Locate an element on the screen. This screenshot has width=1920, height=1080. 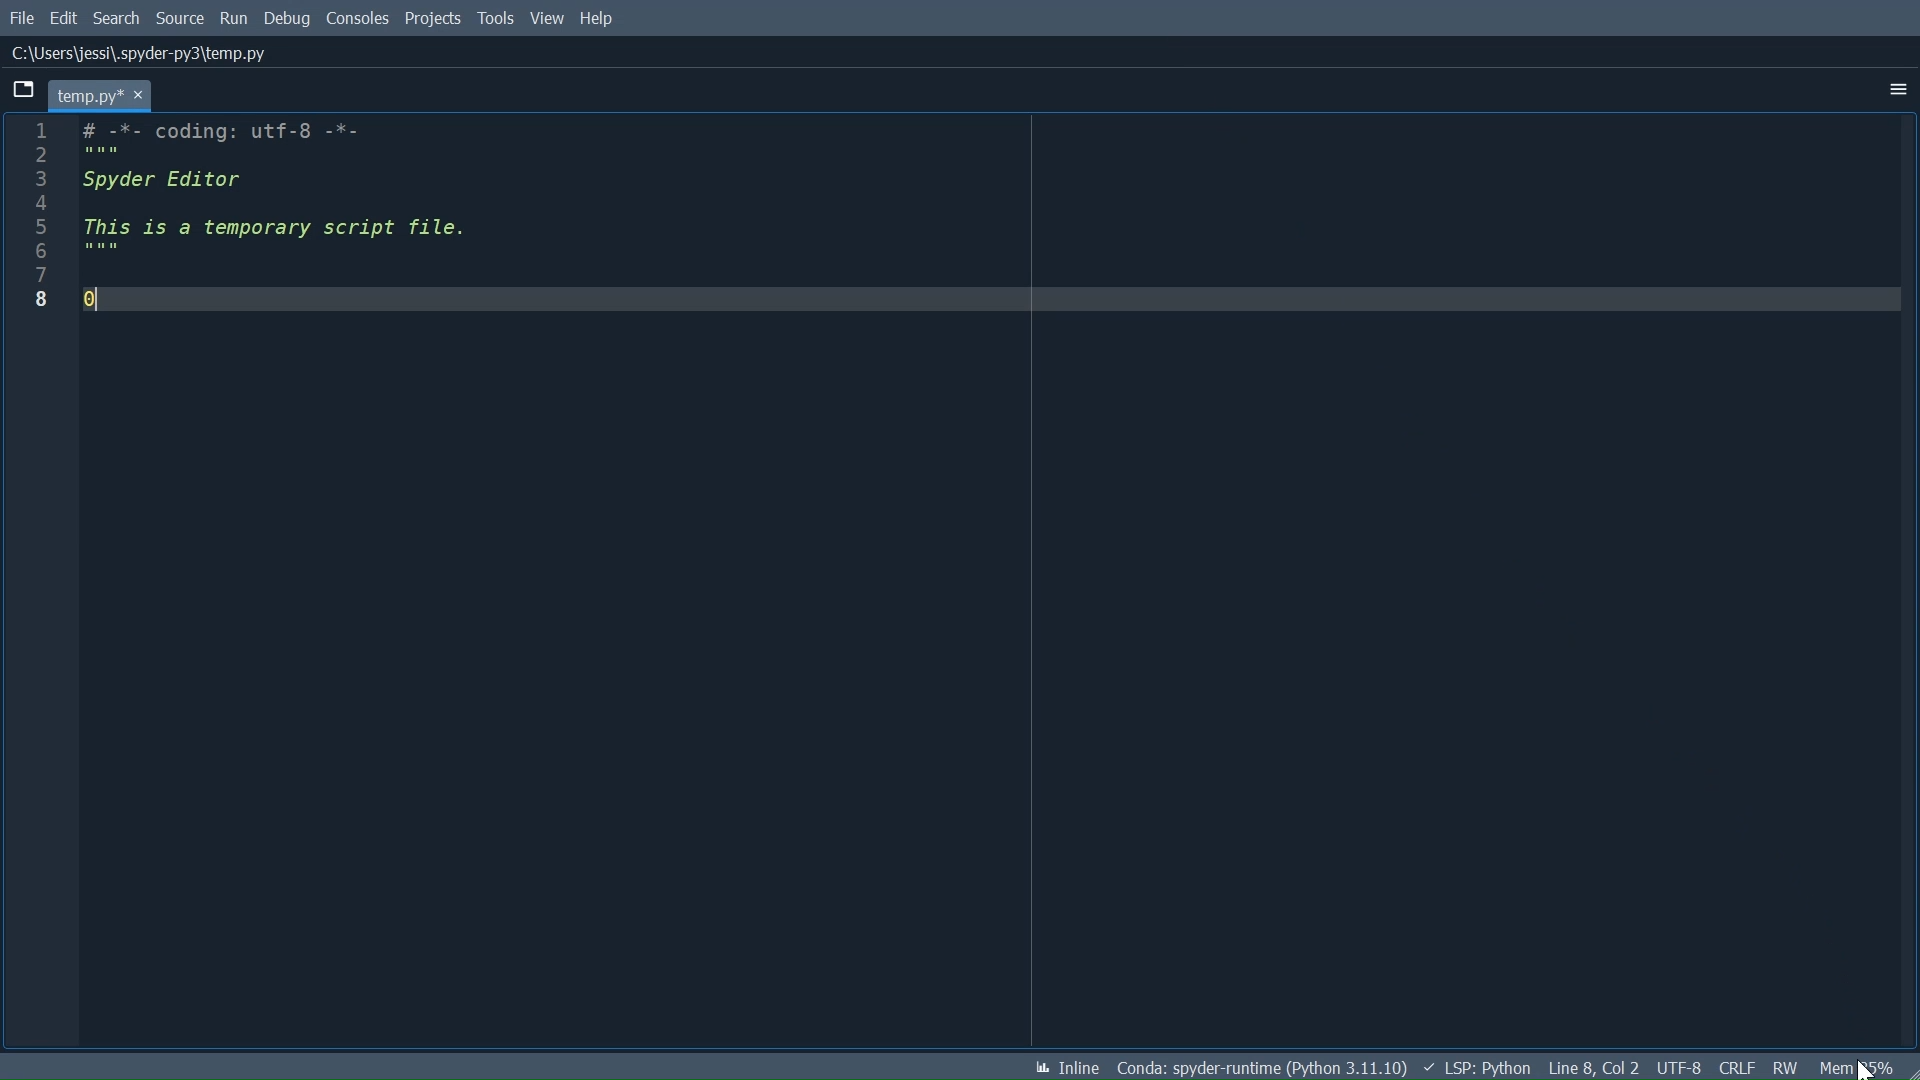
Help is located at coordinates (597, 17).